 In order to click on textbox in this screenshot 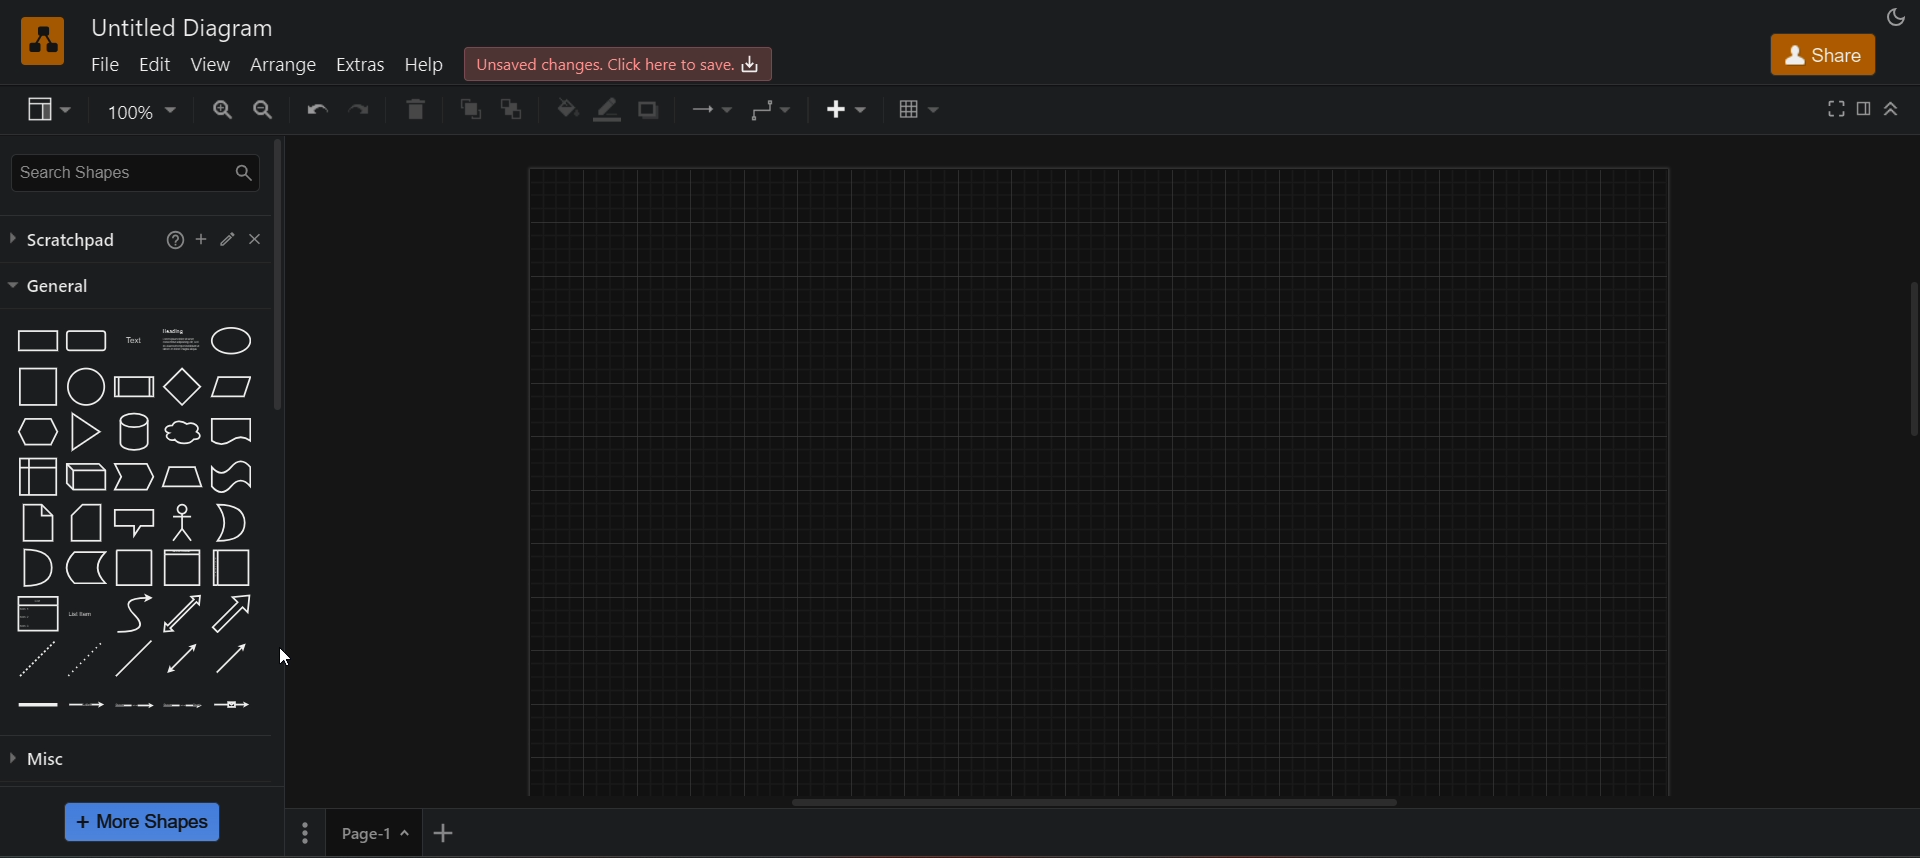, I will do `click(177, 338)`.